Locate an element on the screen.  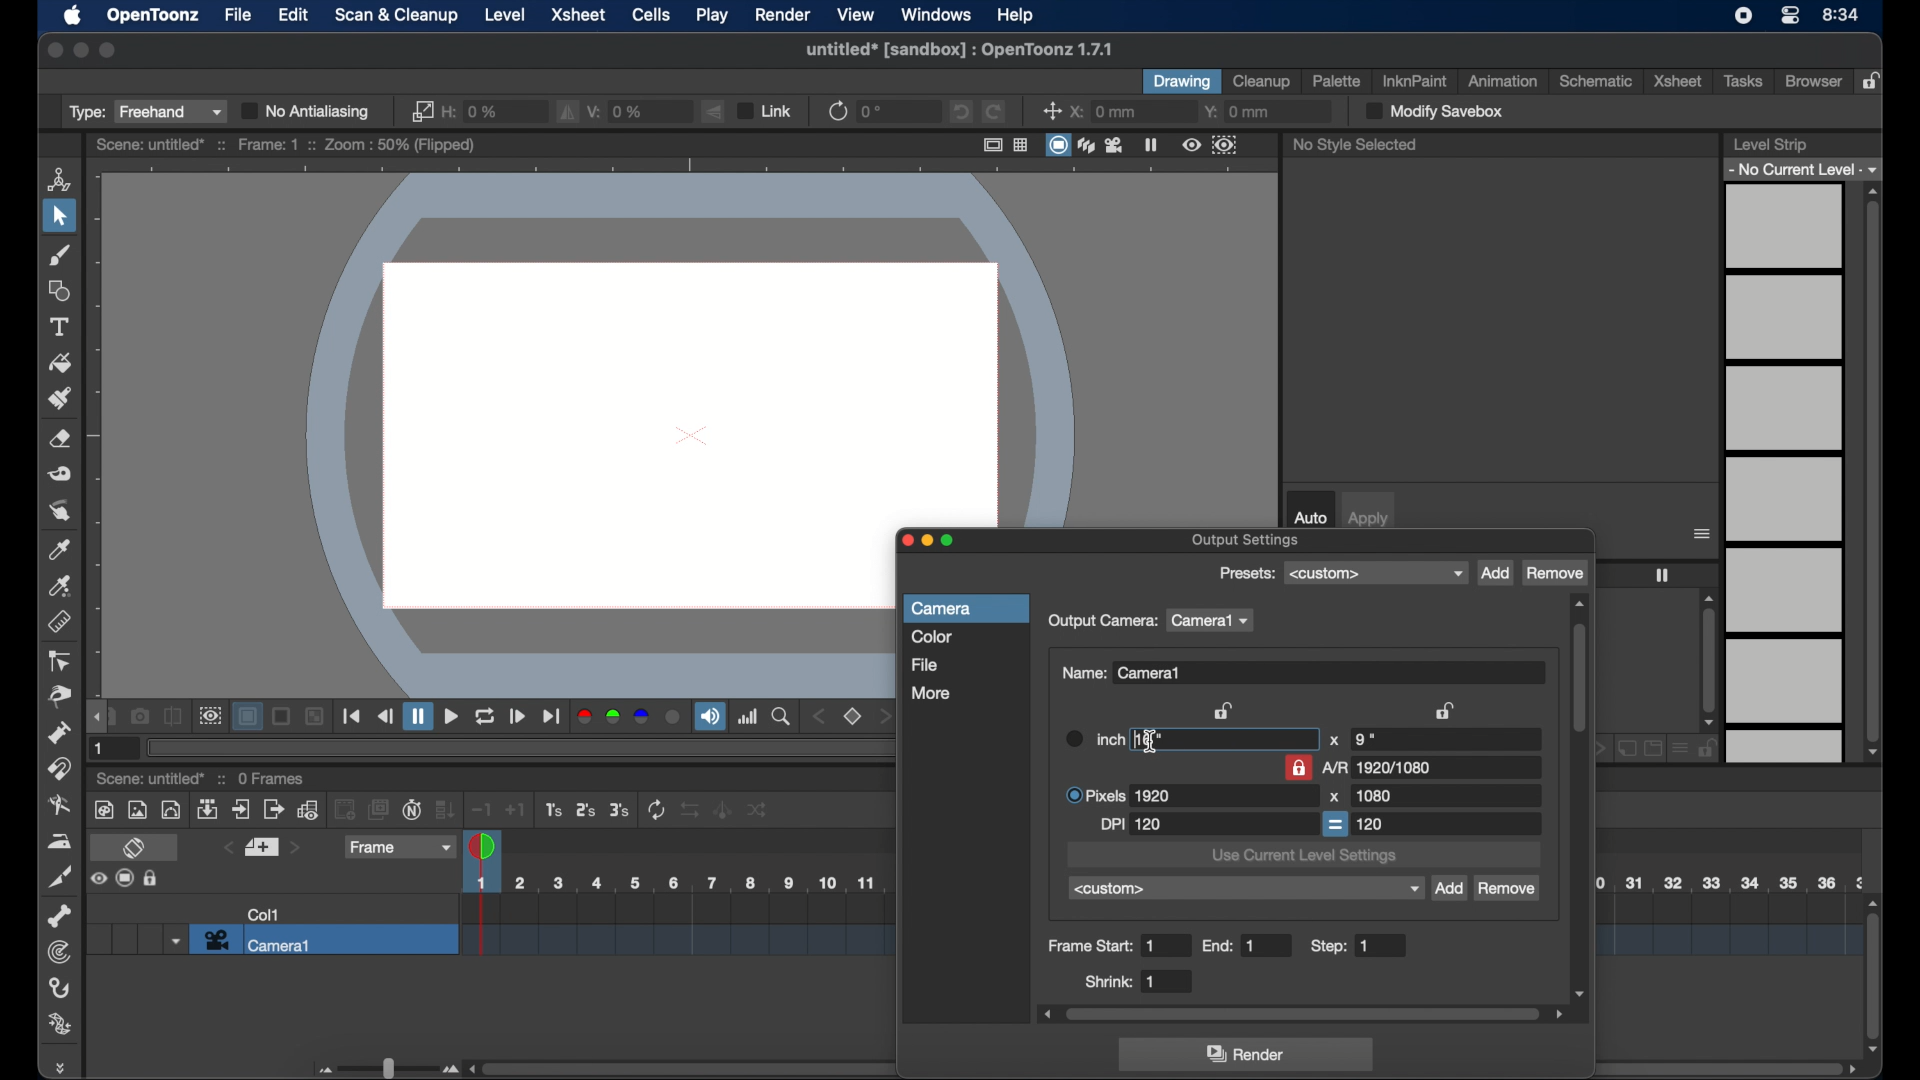
 is located at coordinates (308, 809).